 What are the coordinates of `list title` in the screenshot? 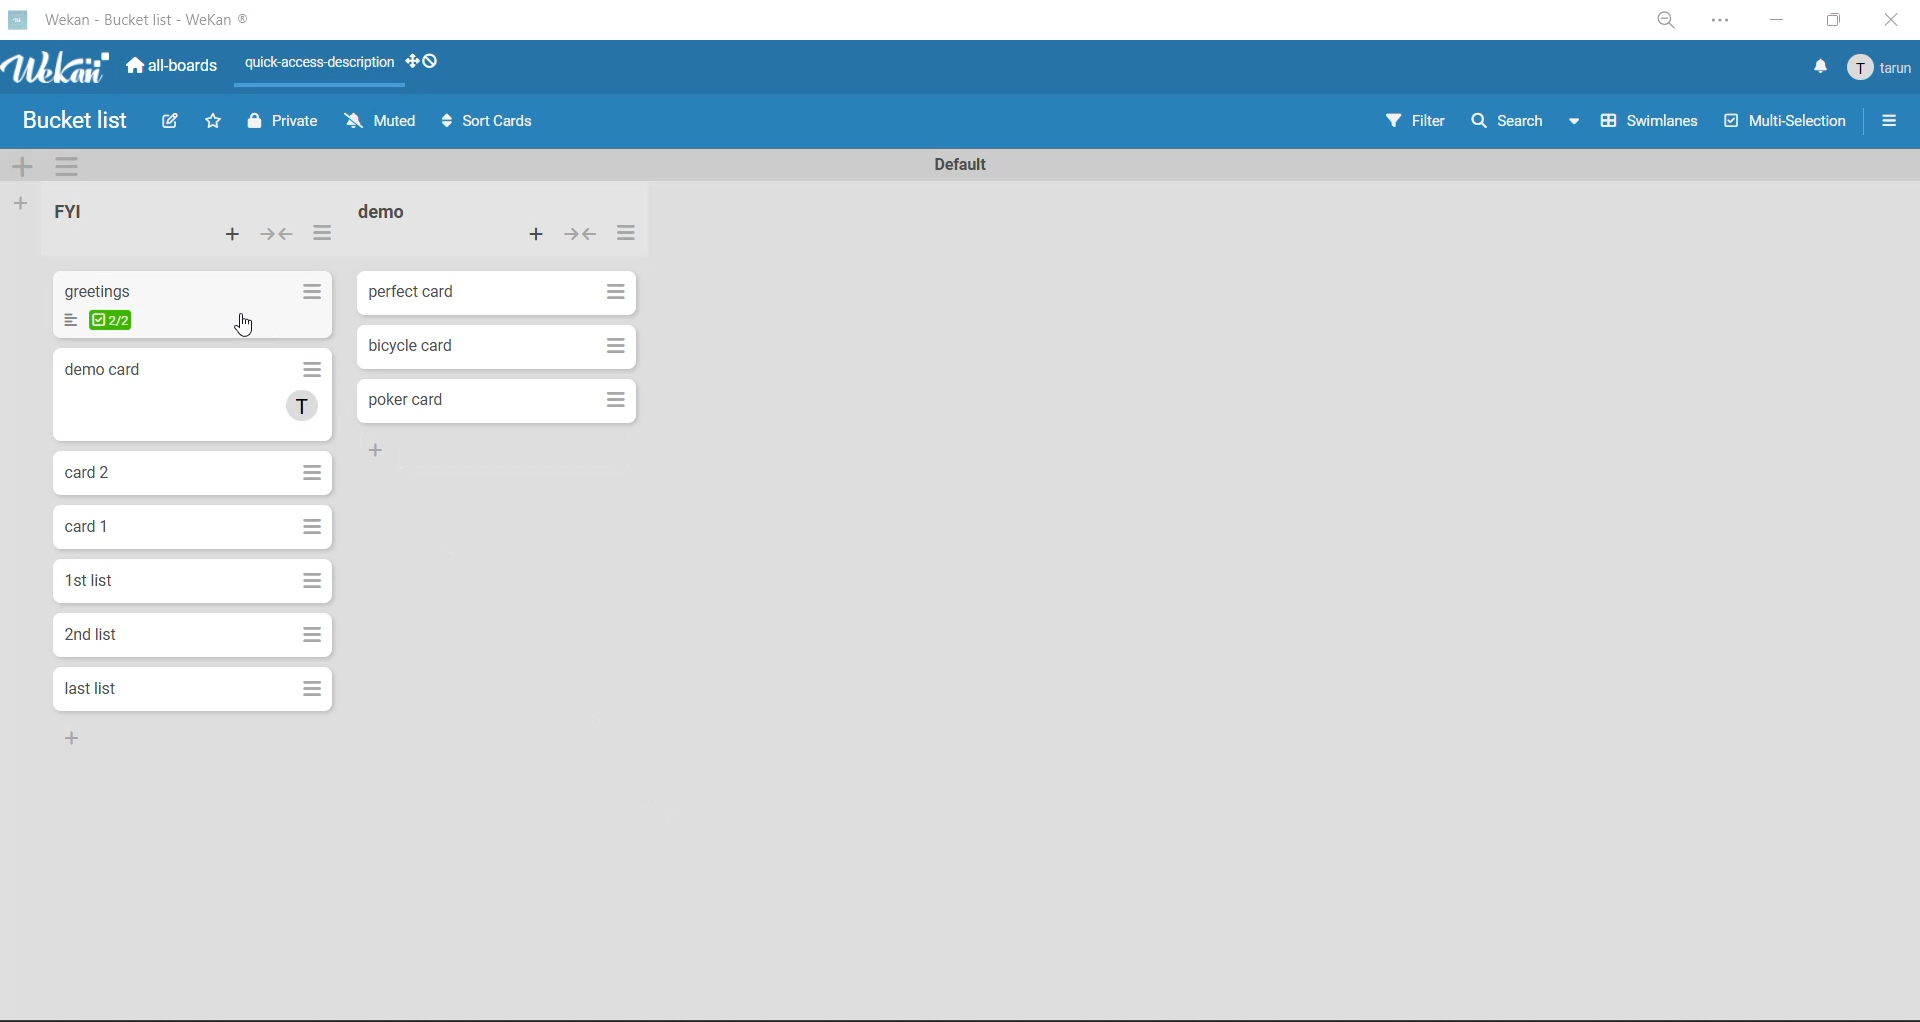 It's located at (385, 213).